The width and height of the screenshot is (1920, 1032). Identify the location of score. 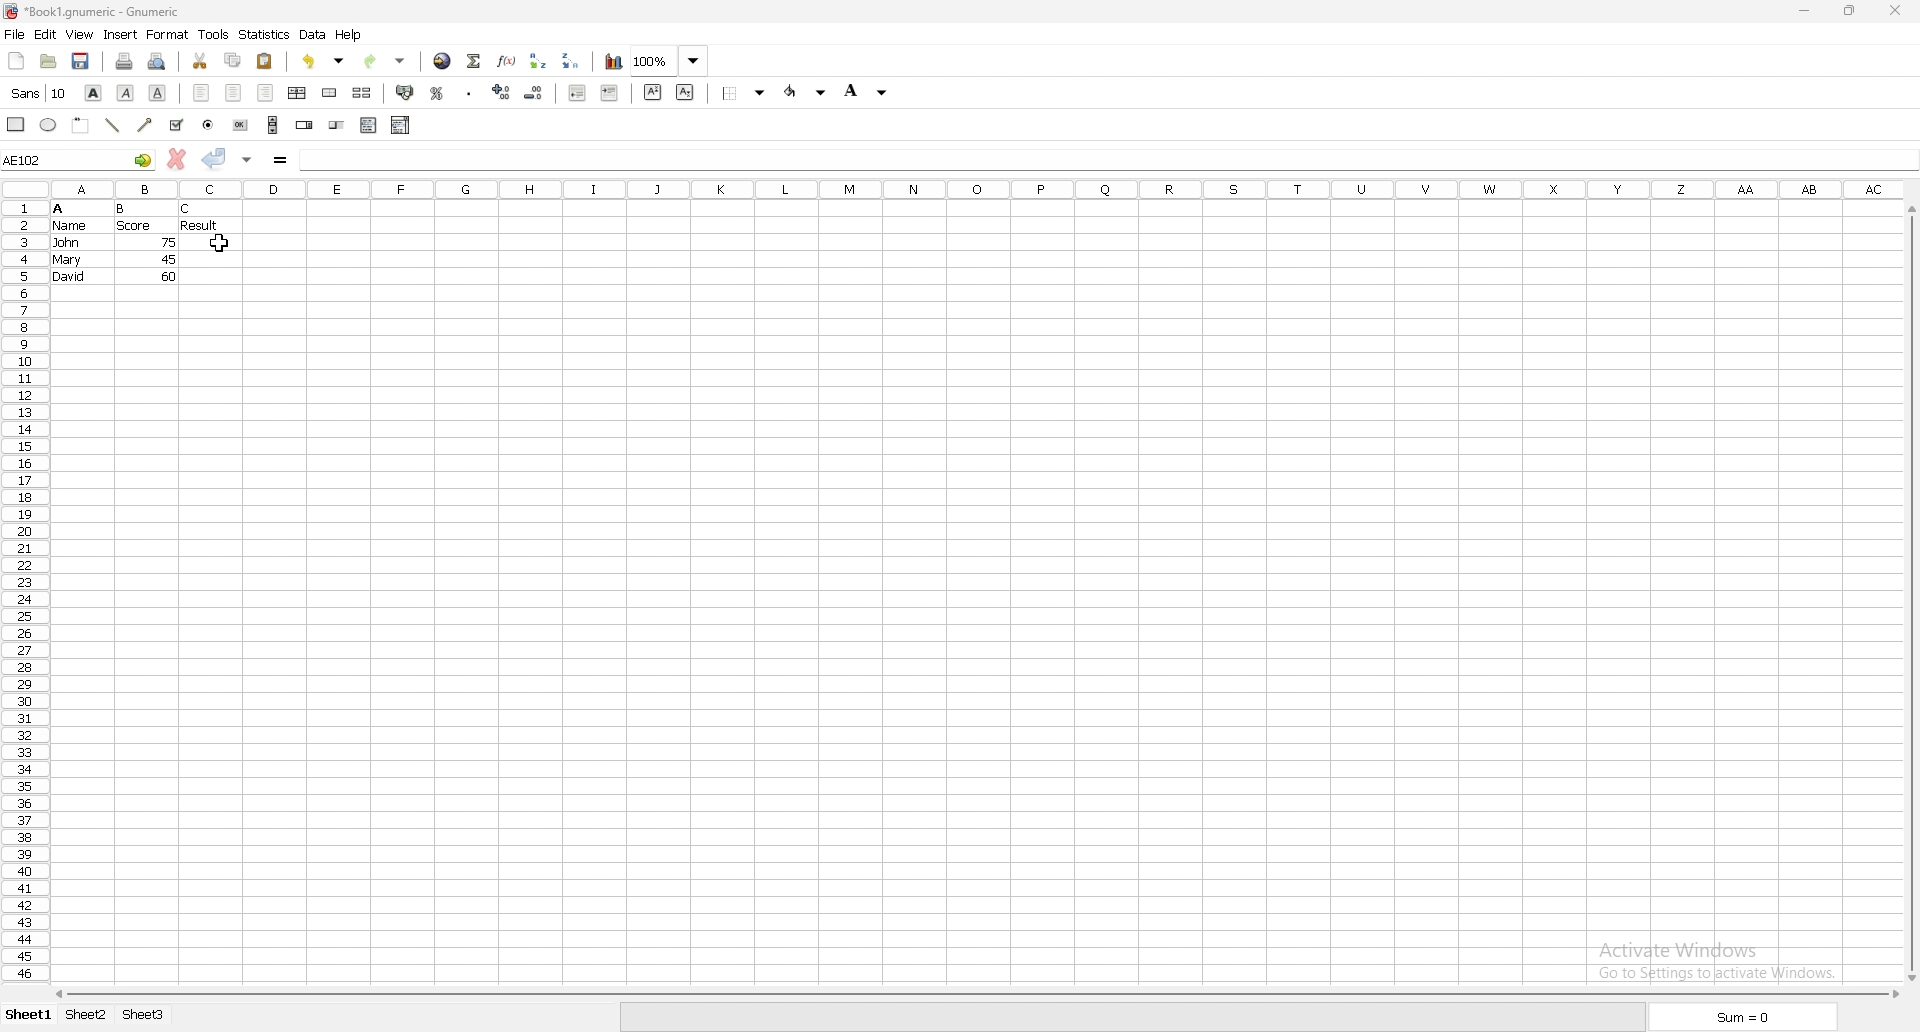
(136, 226).